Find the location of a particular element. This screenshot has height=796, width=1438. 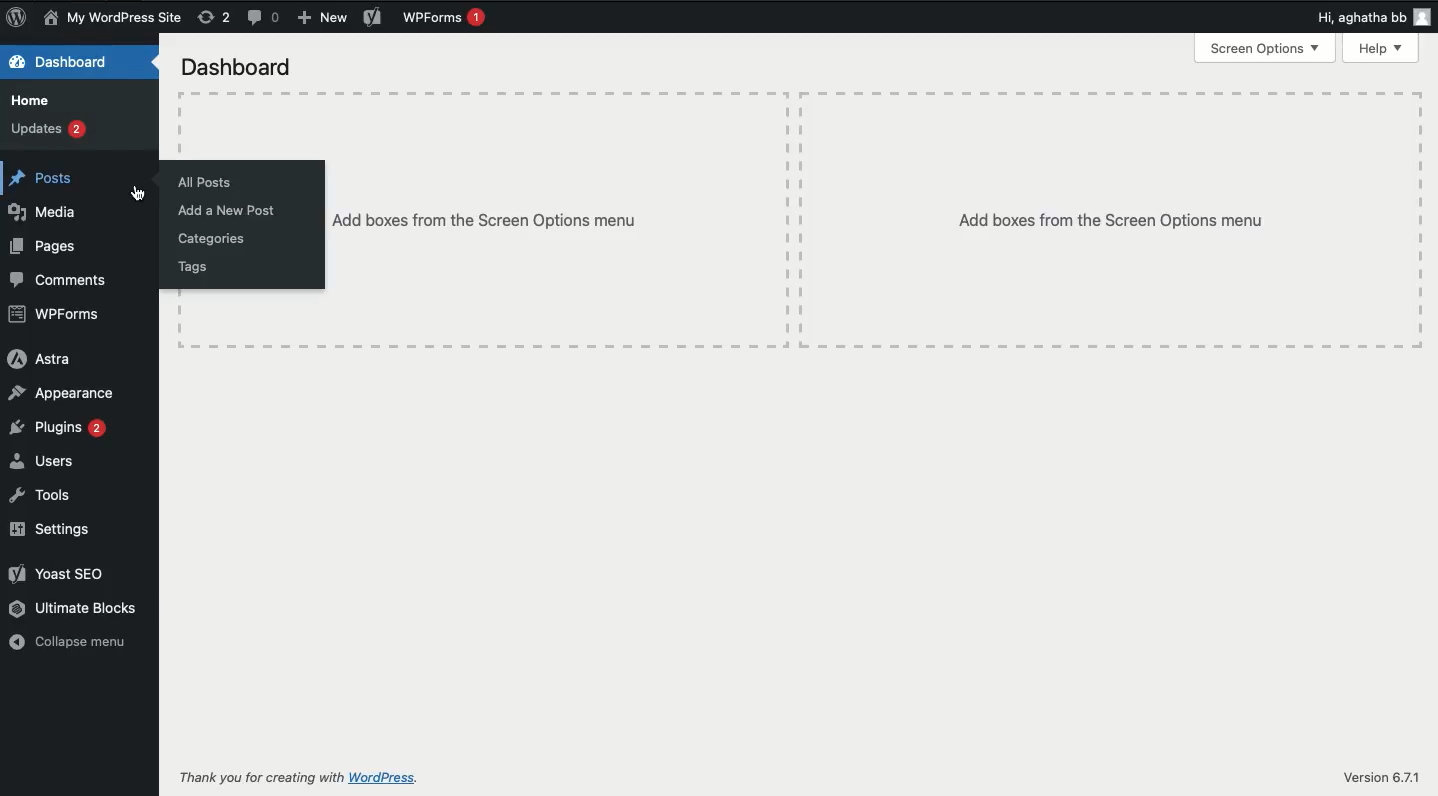

Astra is located at coordinates (39, 361).